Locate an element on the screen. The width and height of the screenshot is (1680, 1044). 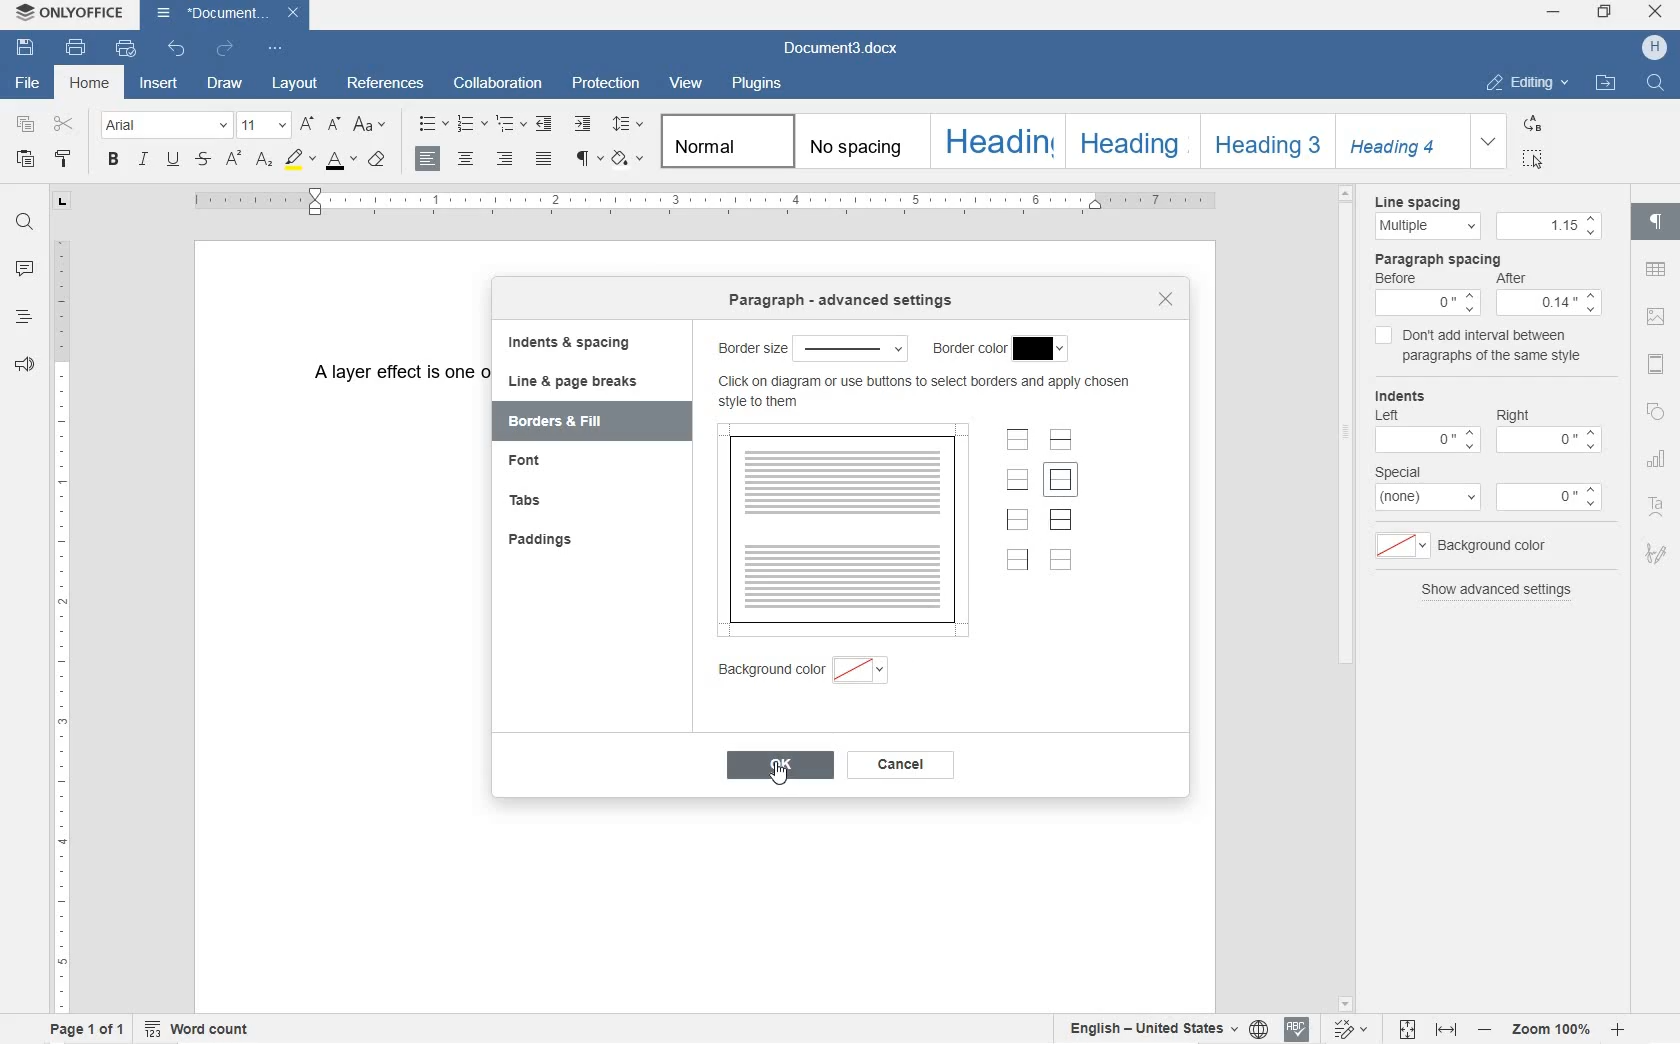
line & page breaks is located at coordinates (587, 381).